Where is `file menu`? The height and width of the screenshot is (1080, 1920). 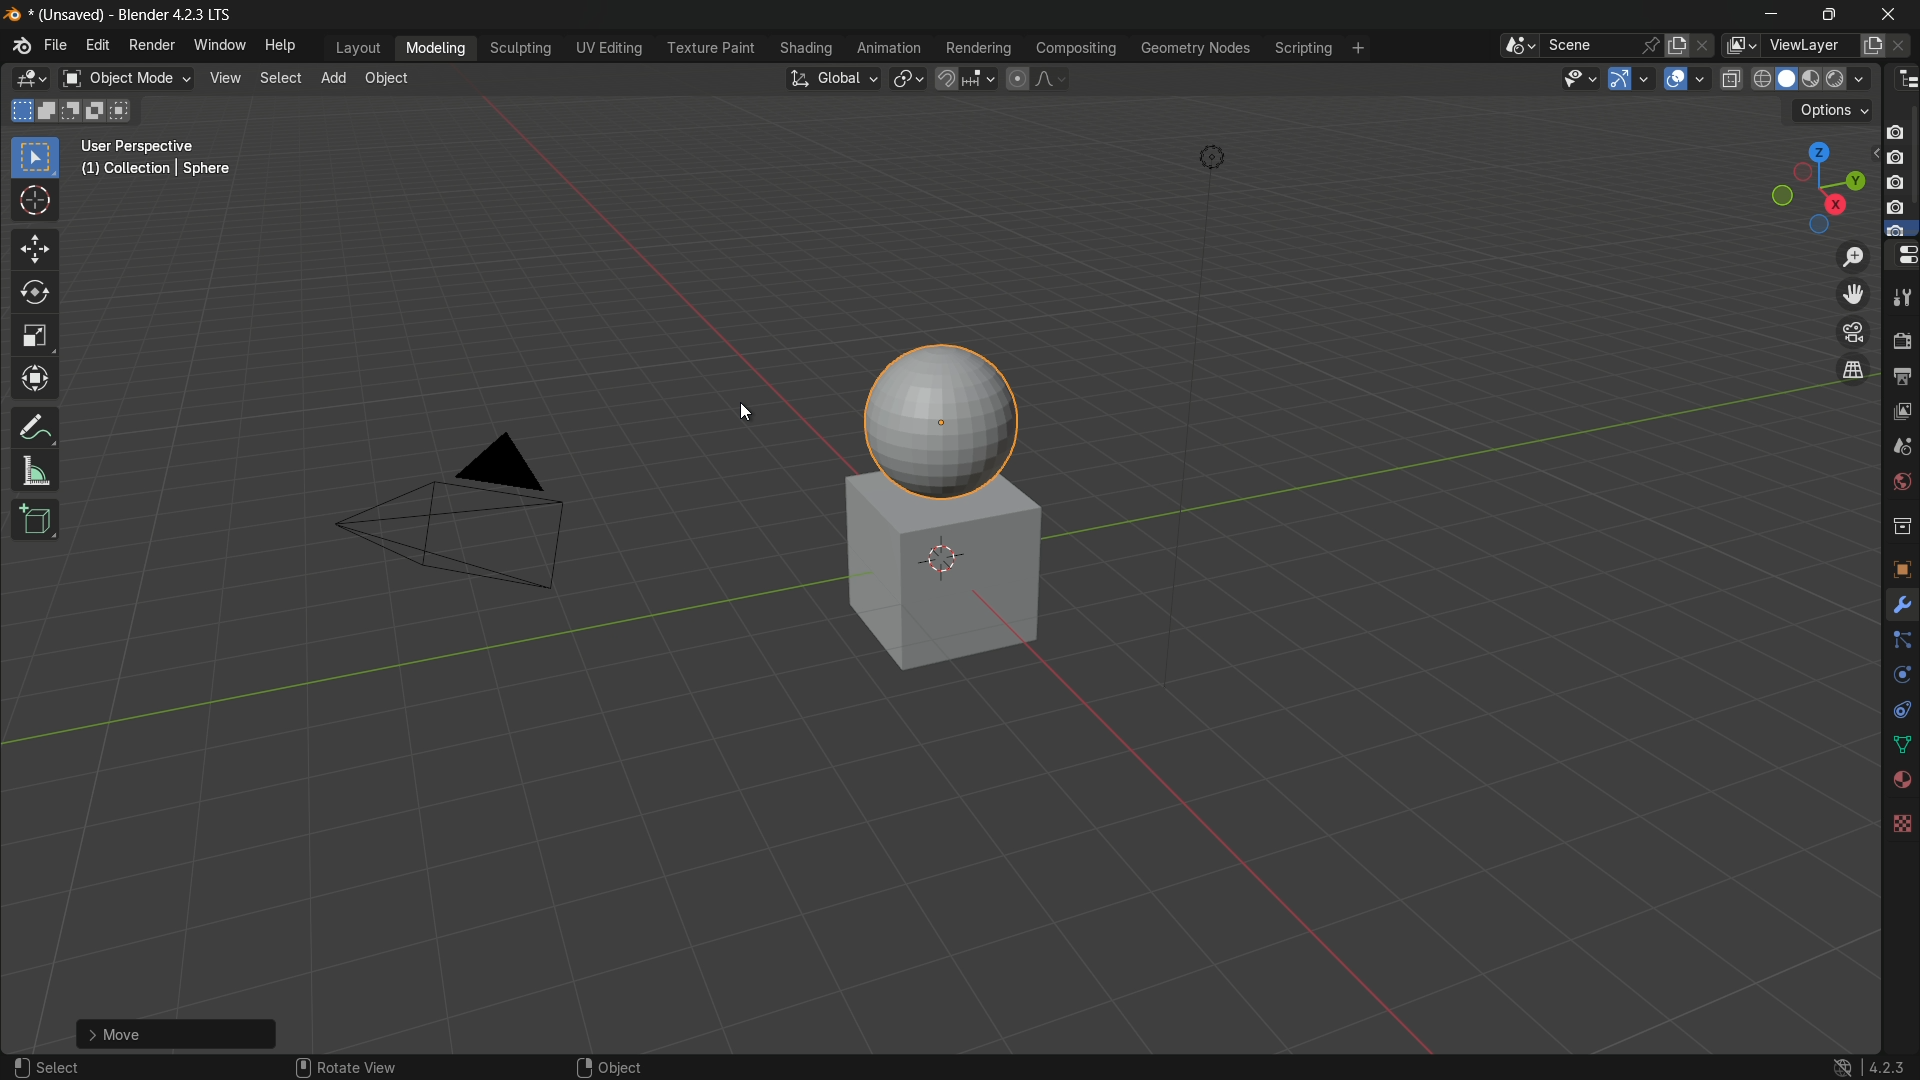
file menu is located at coordinates (57, 46).